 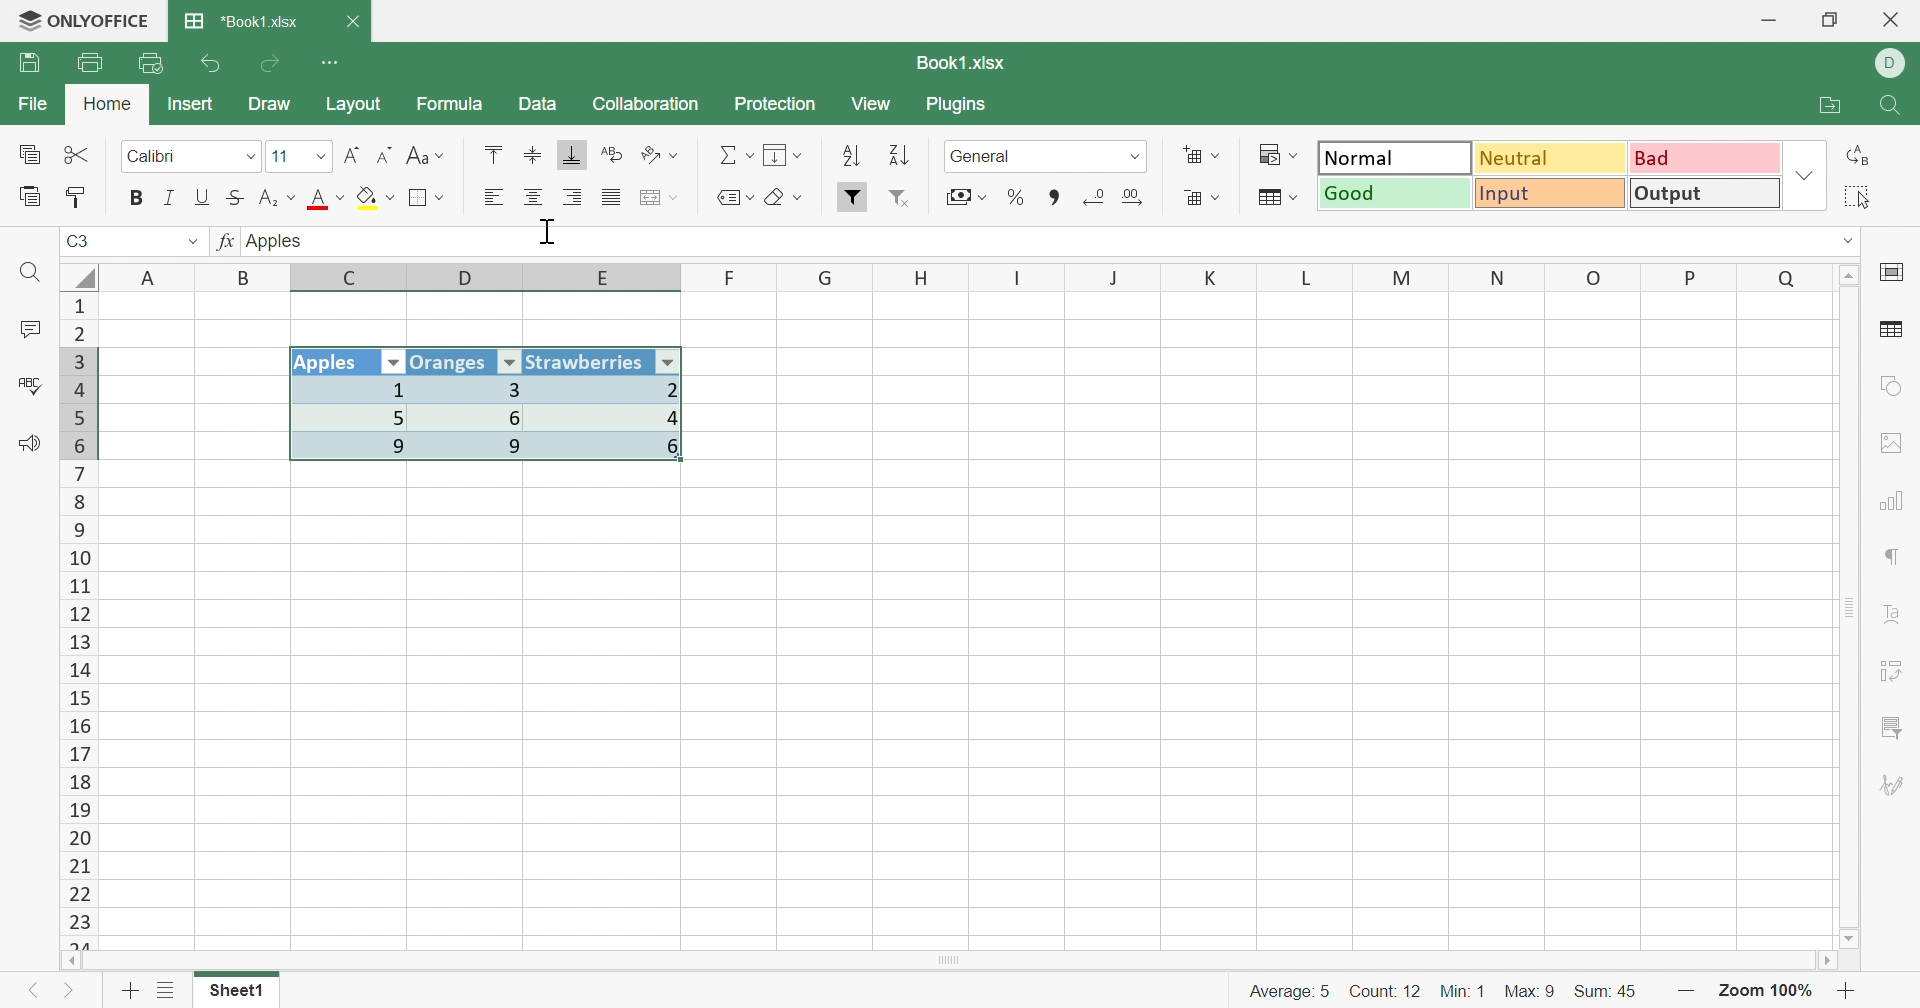 I want to click on Zoom out, so click(x=1688, y=990).